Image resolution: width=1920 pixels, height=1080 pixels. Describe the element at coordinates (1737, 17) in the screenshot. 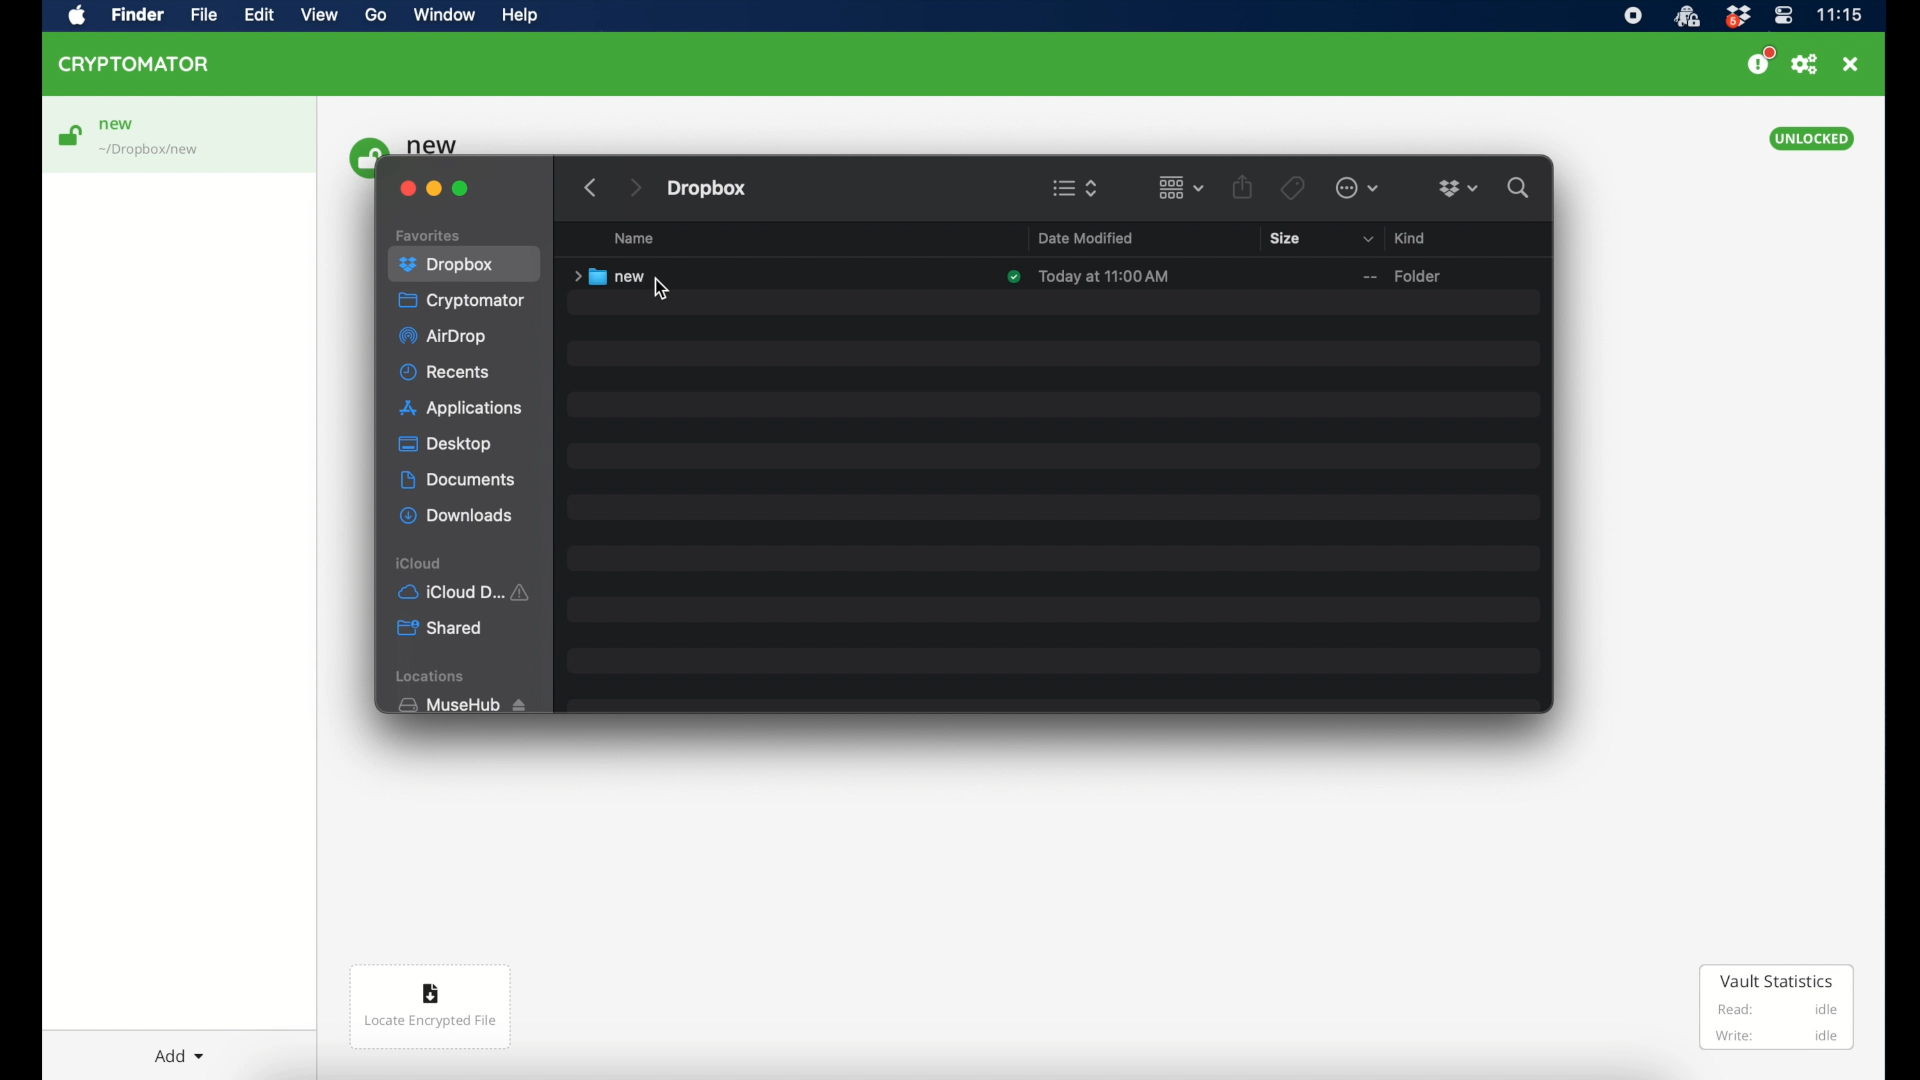

I see `dropbox` at that location.